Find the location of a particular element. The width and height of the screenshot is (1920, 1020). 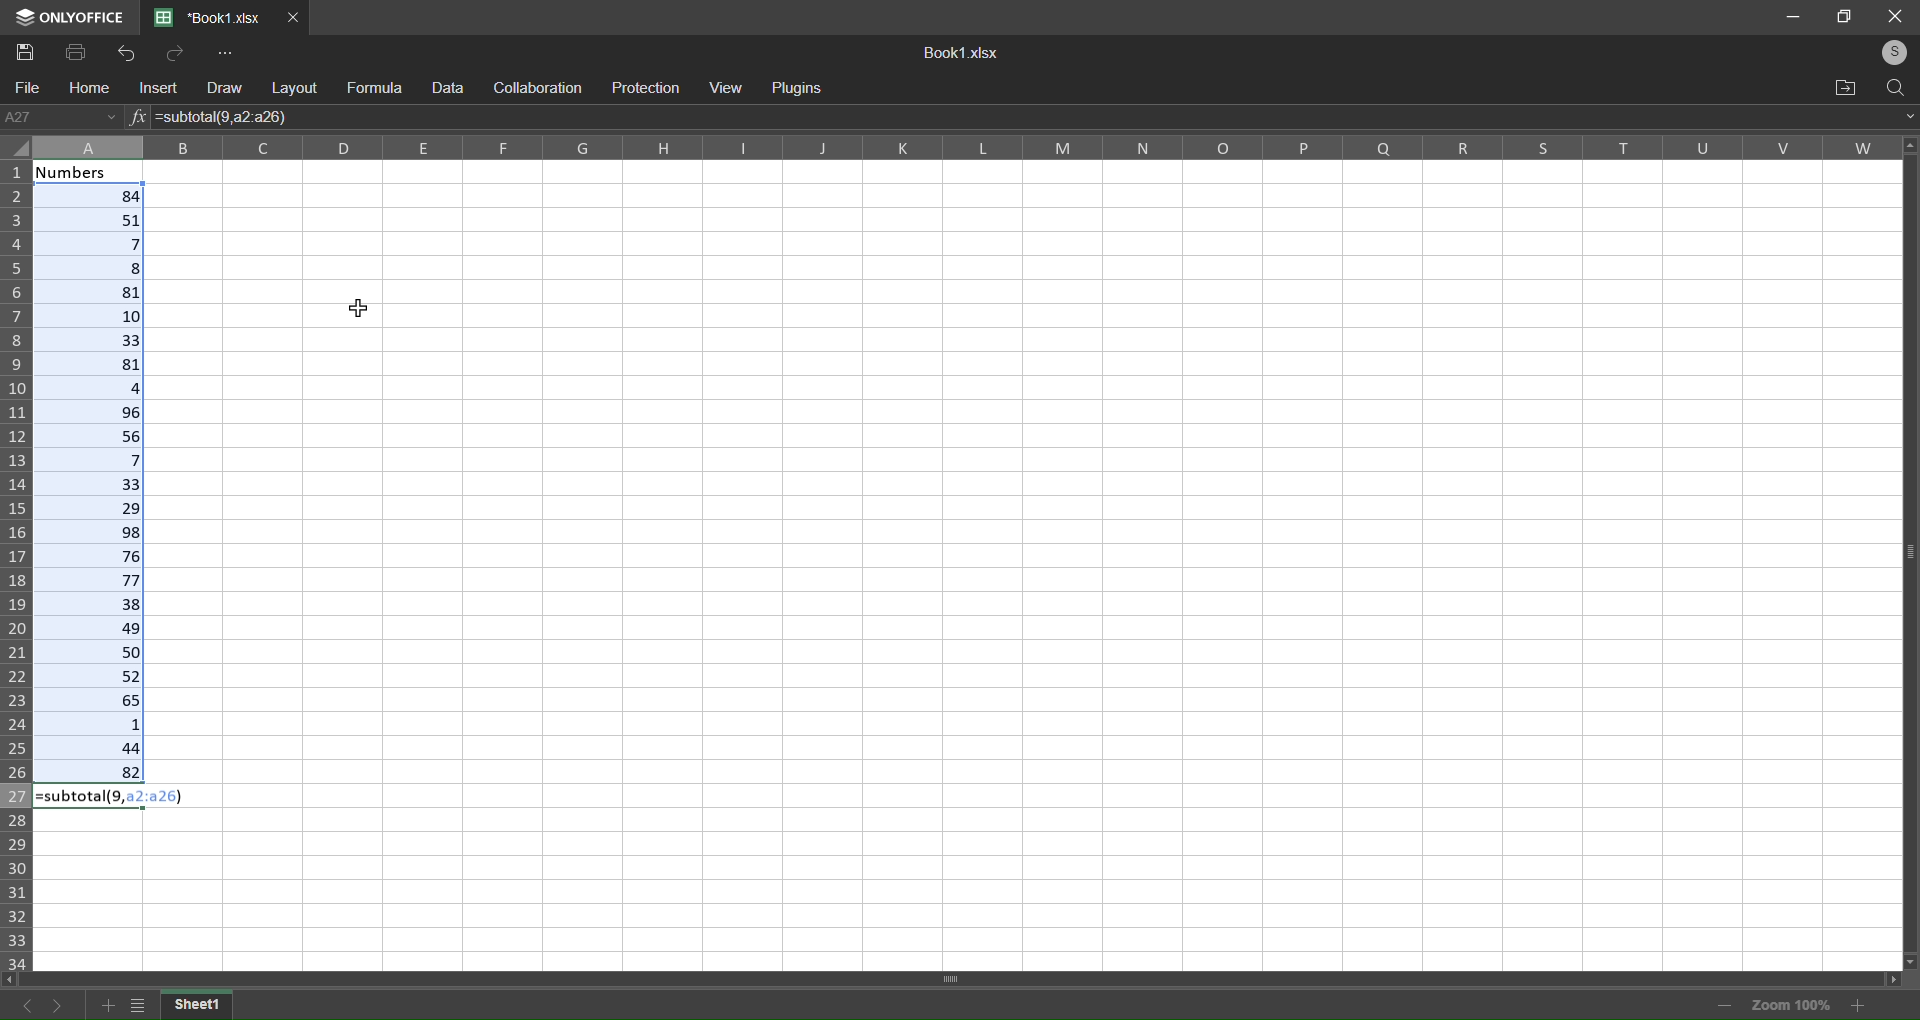

current sheet is located at coordinates (202, 1005).